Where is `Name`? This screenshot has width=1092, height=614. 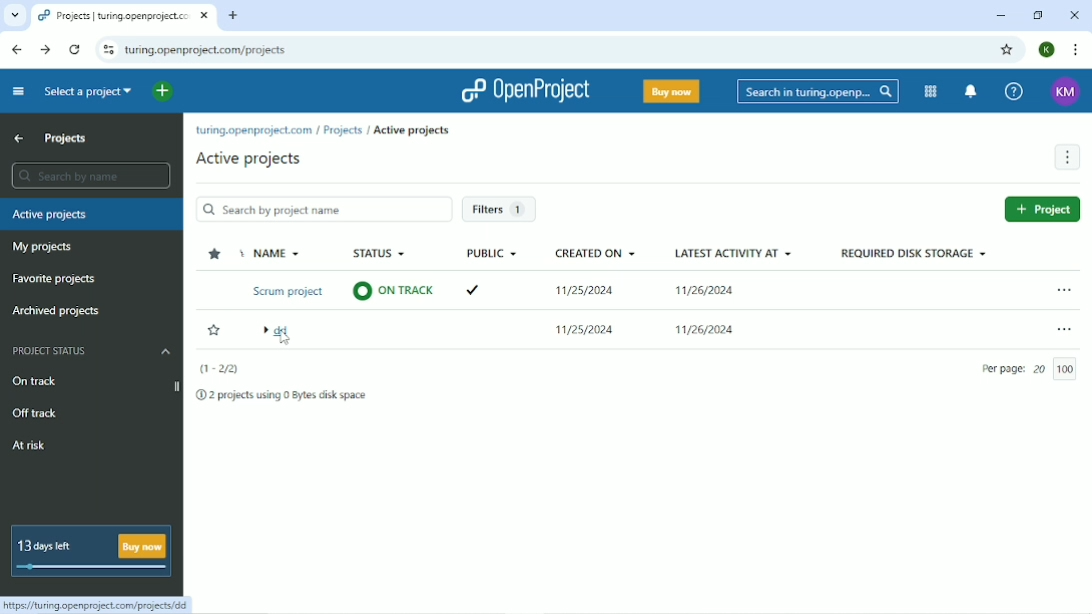
Name is located at coordinates (276, 252).